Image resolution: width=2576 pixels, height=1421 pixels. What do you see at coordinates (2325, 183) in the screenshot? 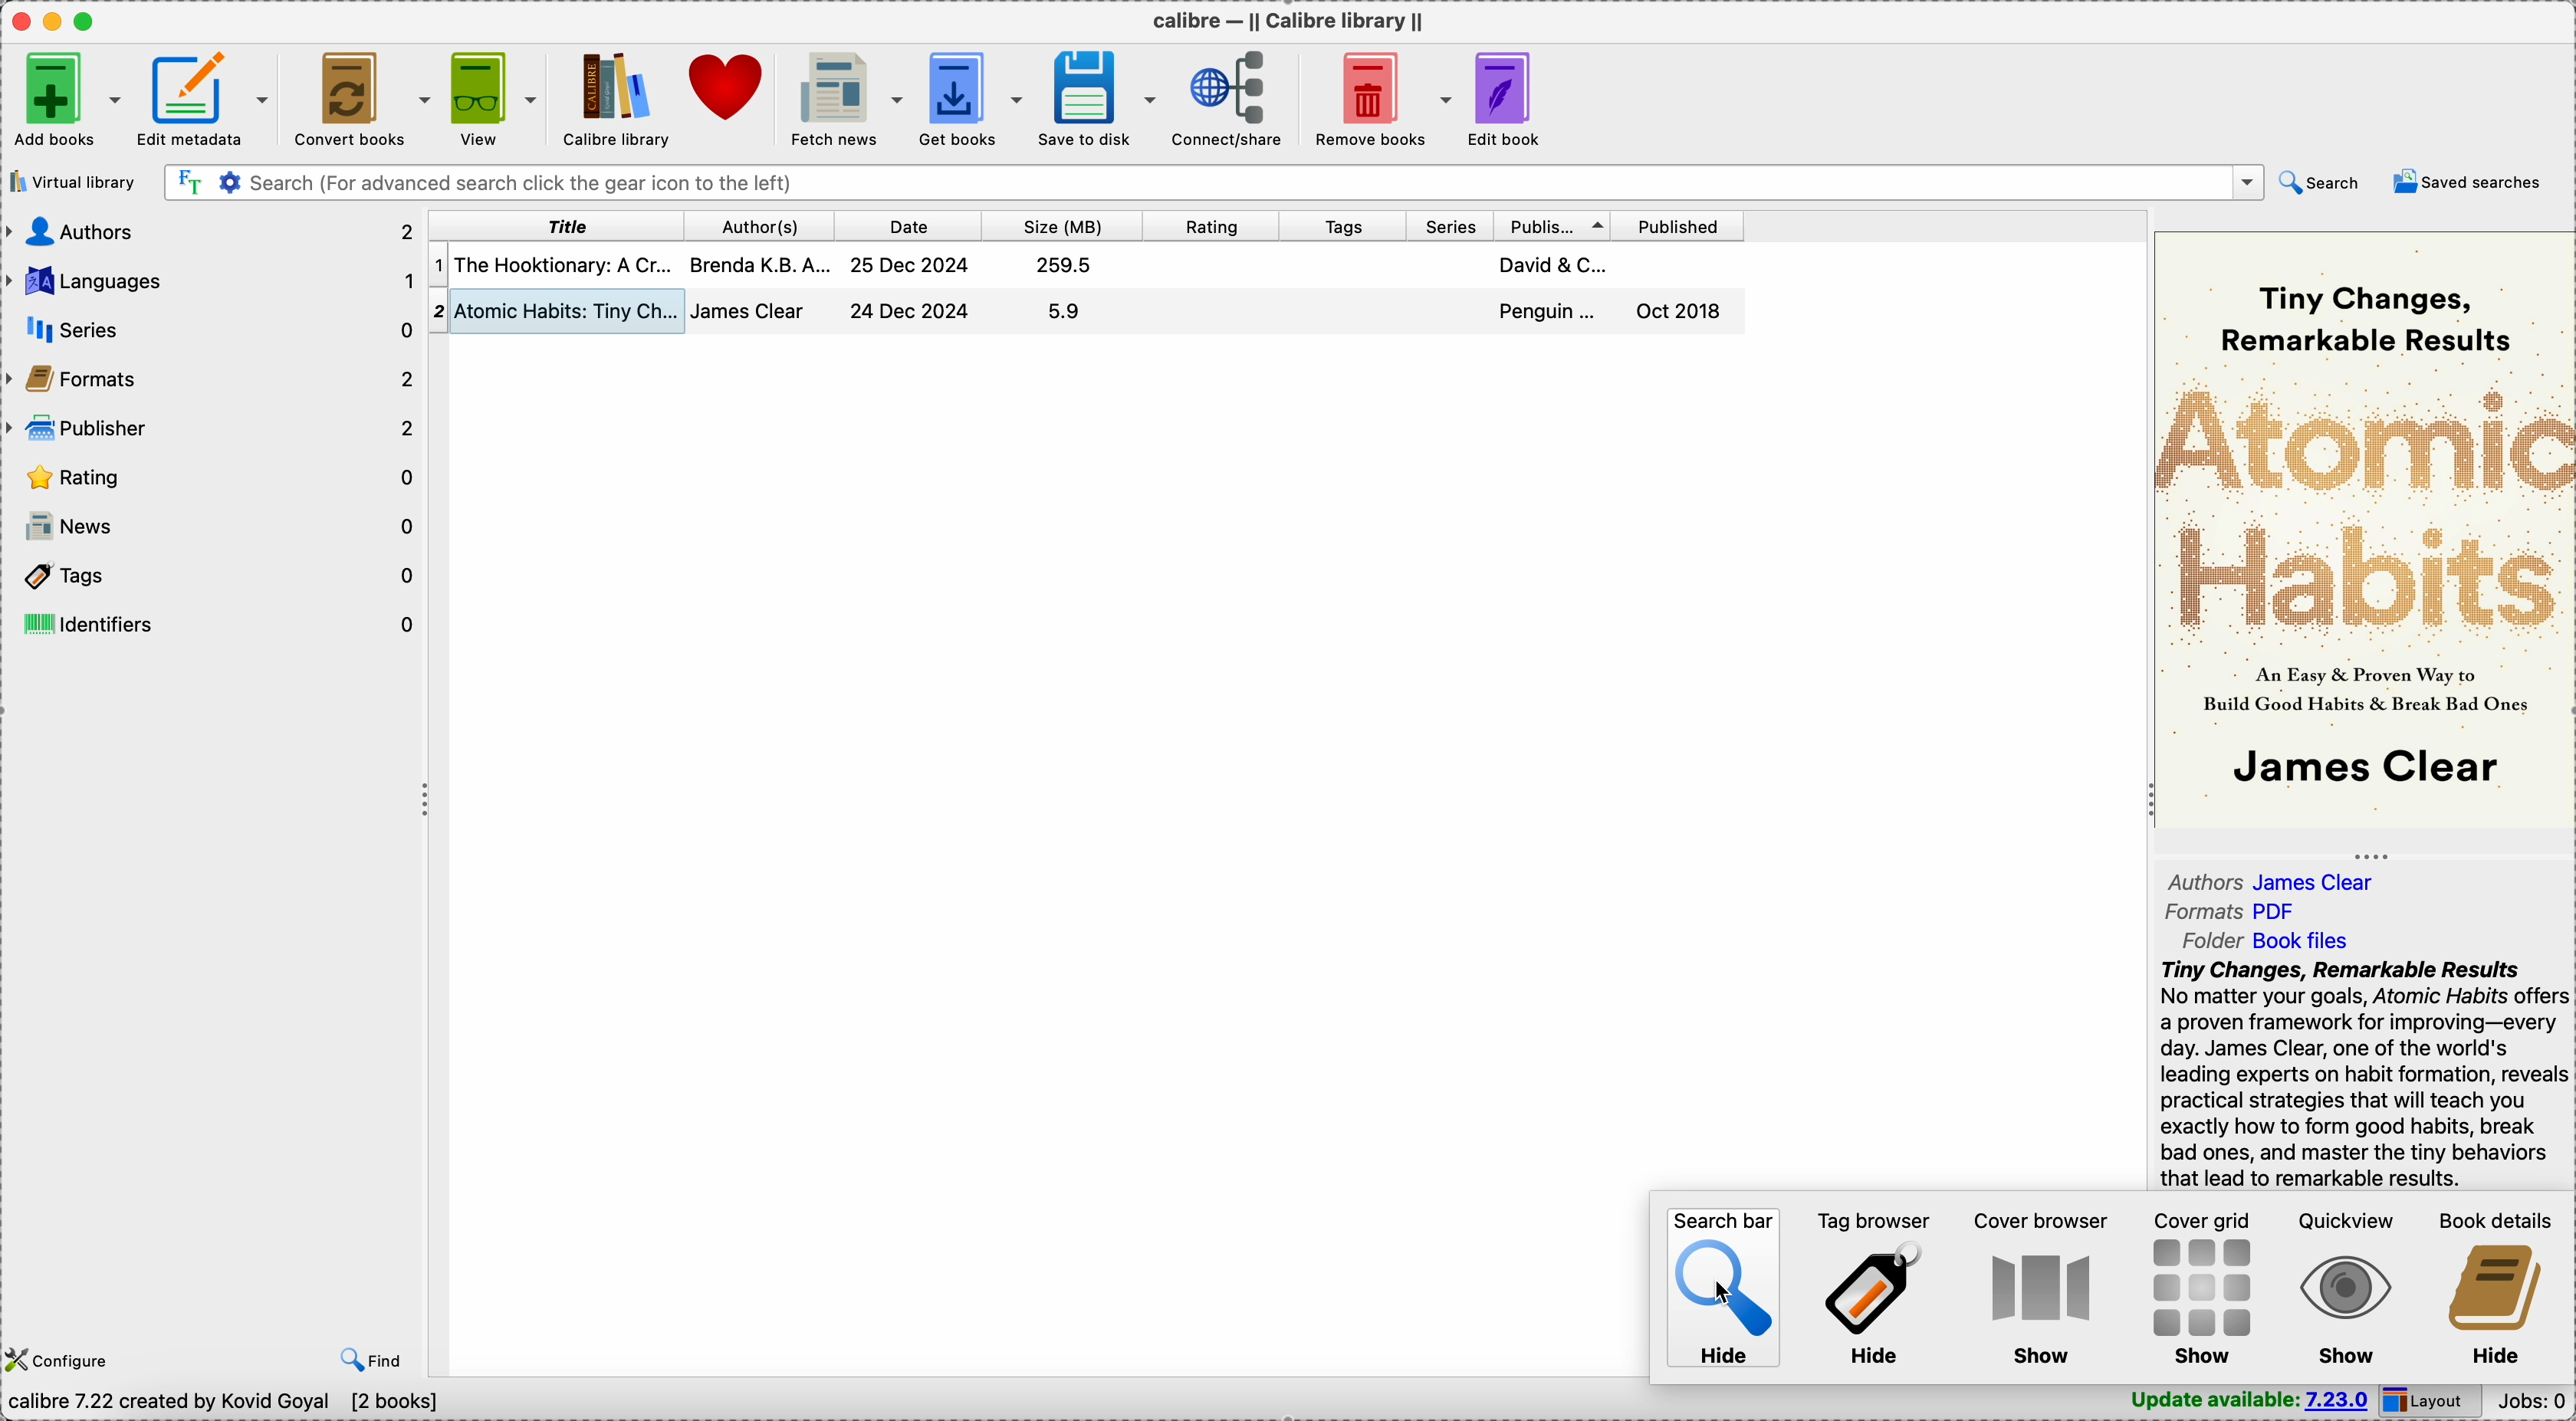
I see `search` at bounding box center [2325, 183].